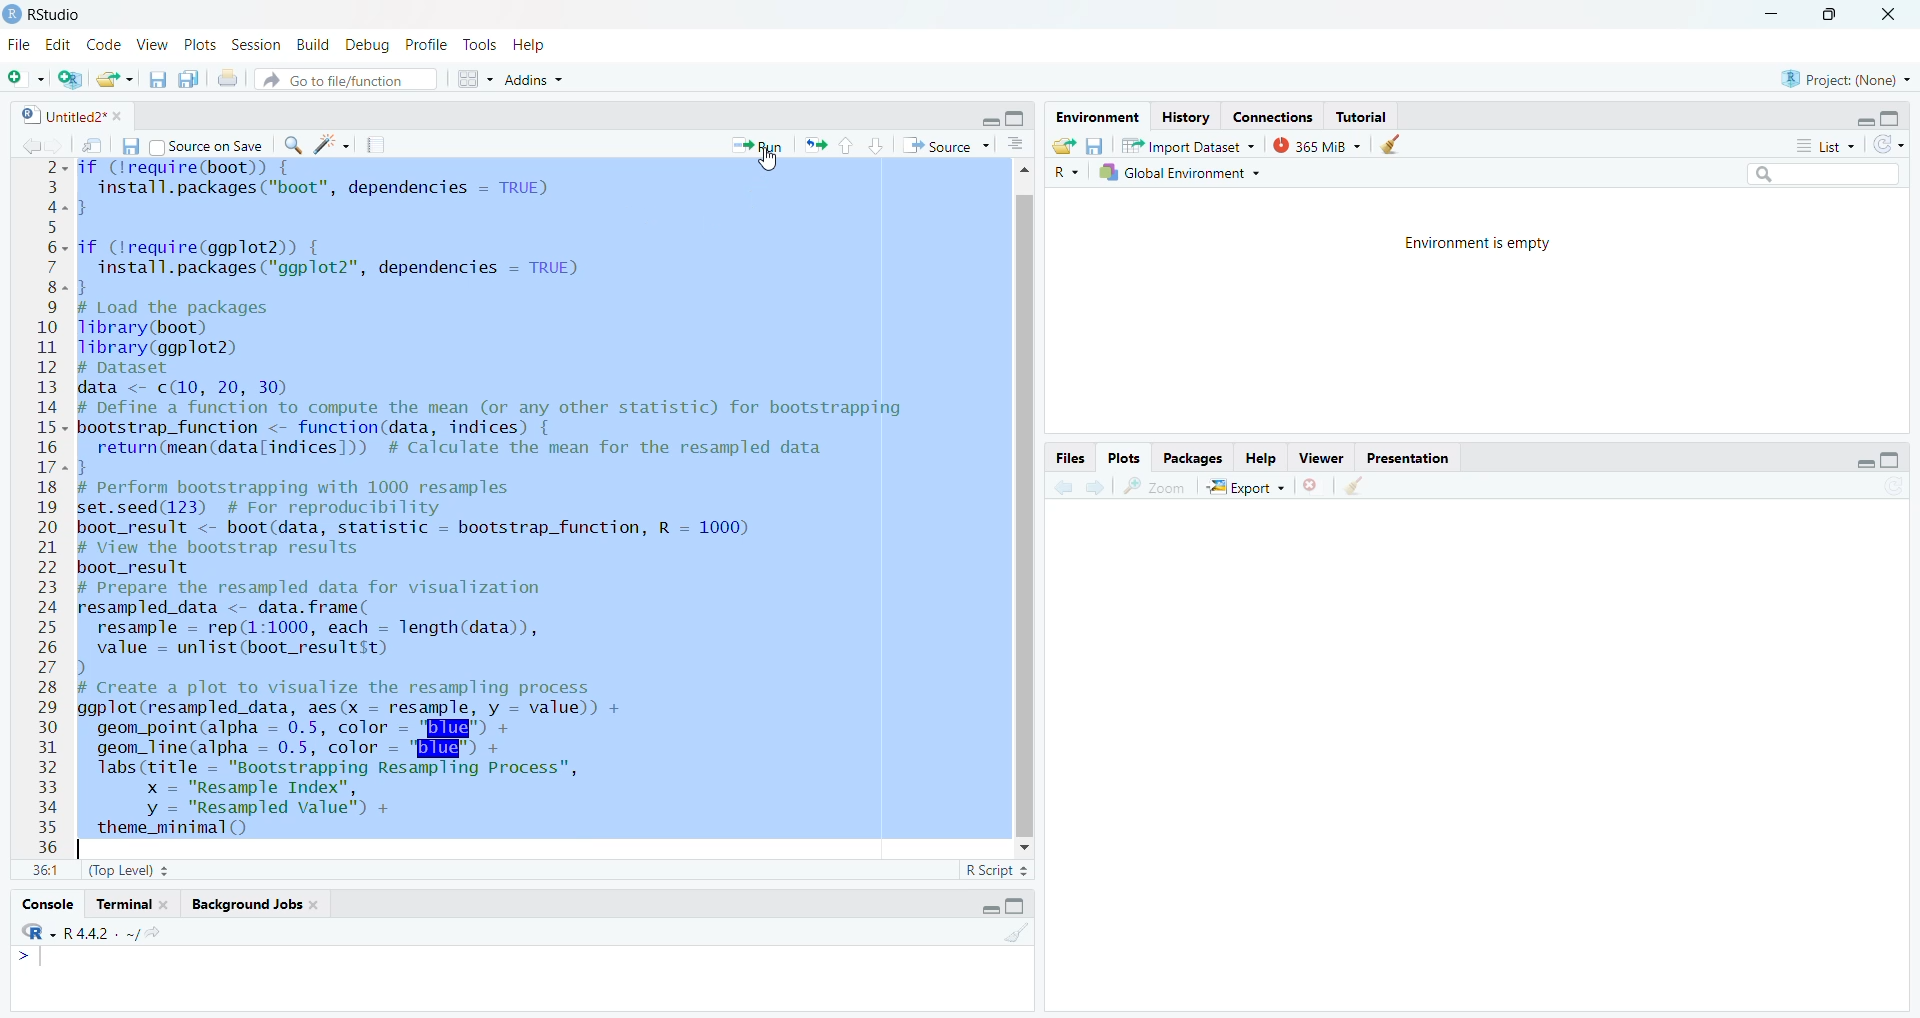  Describe the element at coordinates (1414, 459) in the screenshot. I see `Presentation` at that location.